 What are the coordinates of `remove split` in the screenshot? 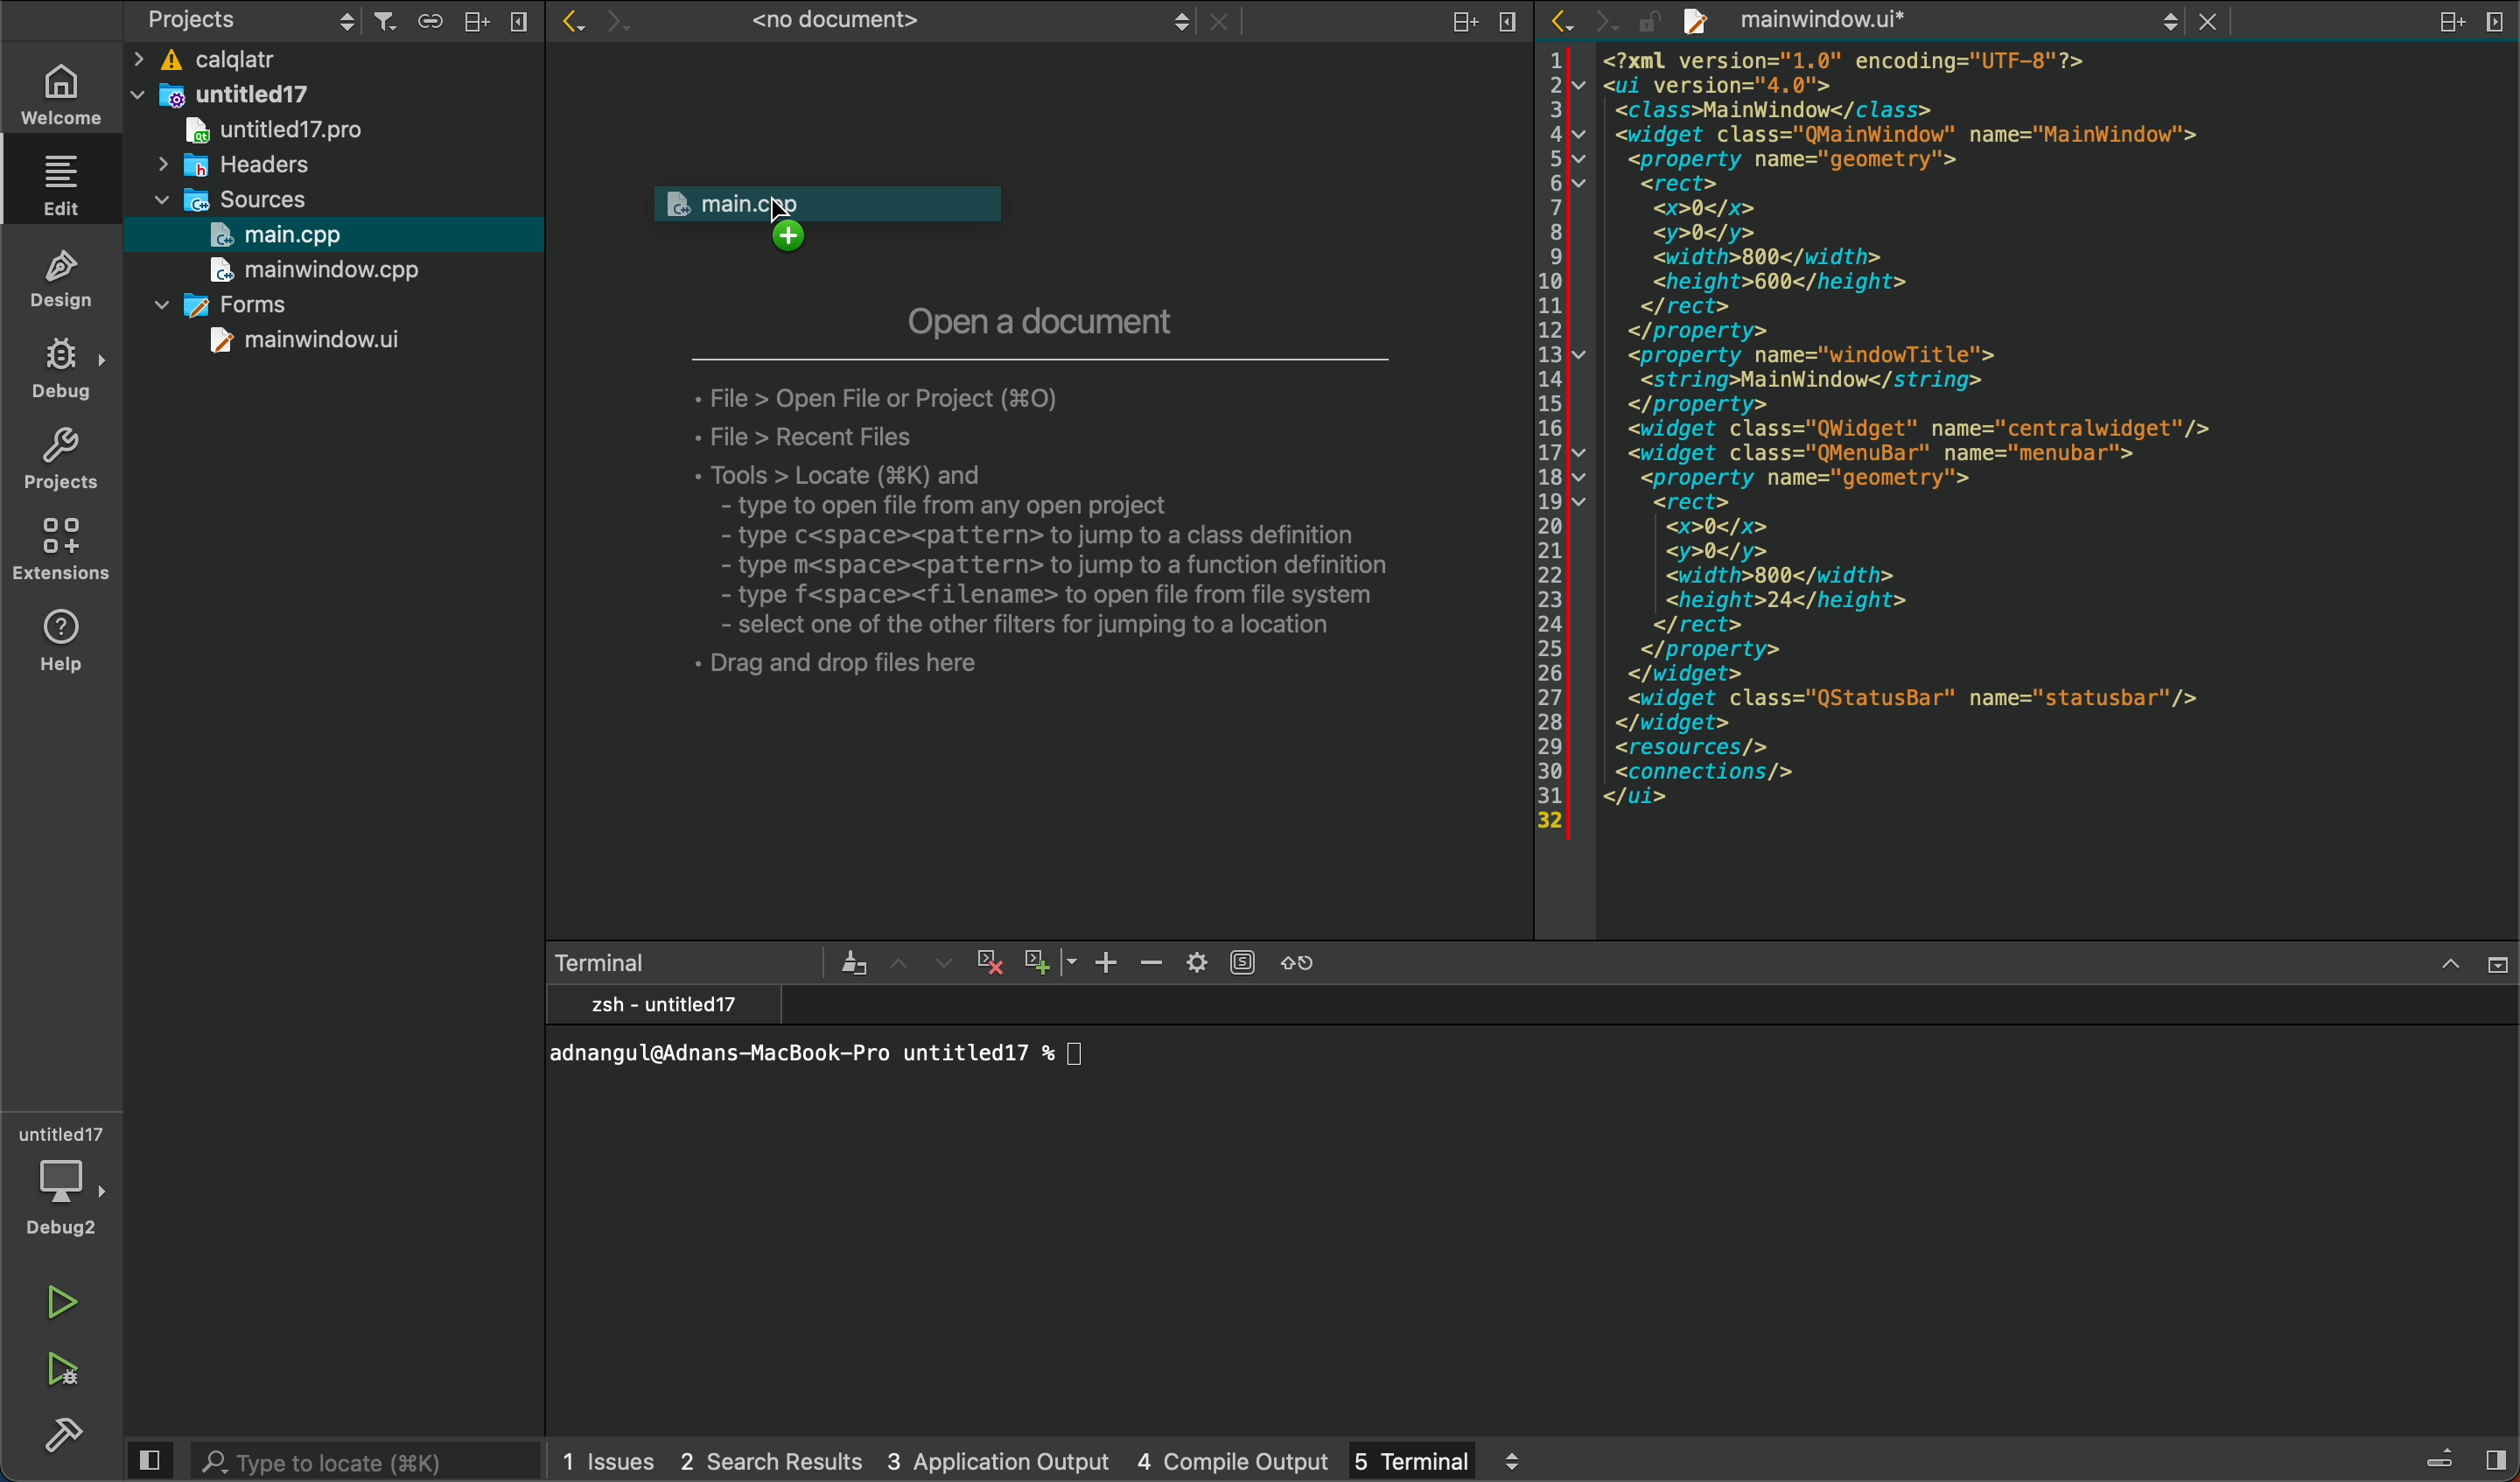 It's located at (1512, 26).